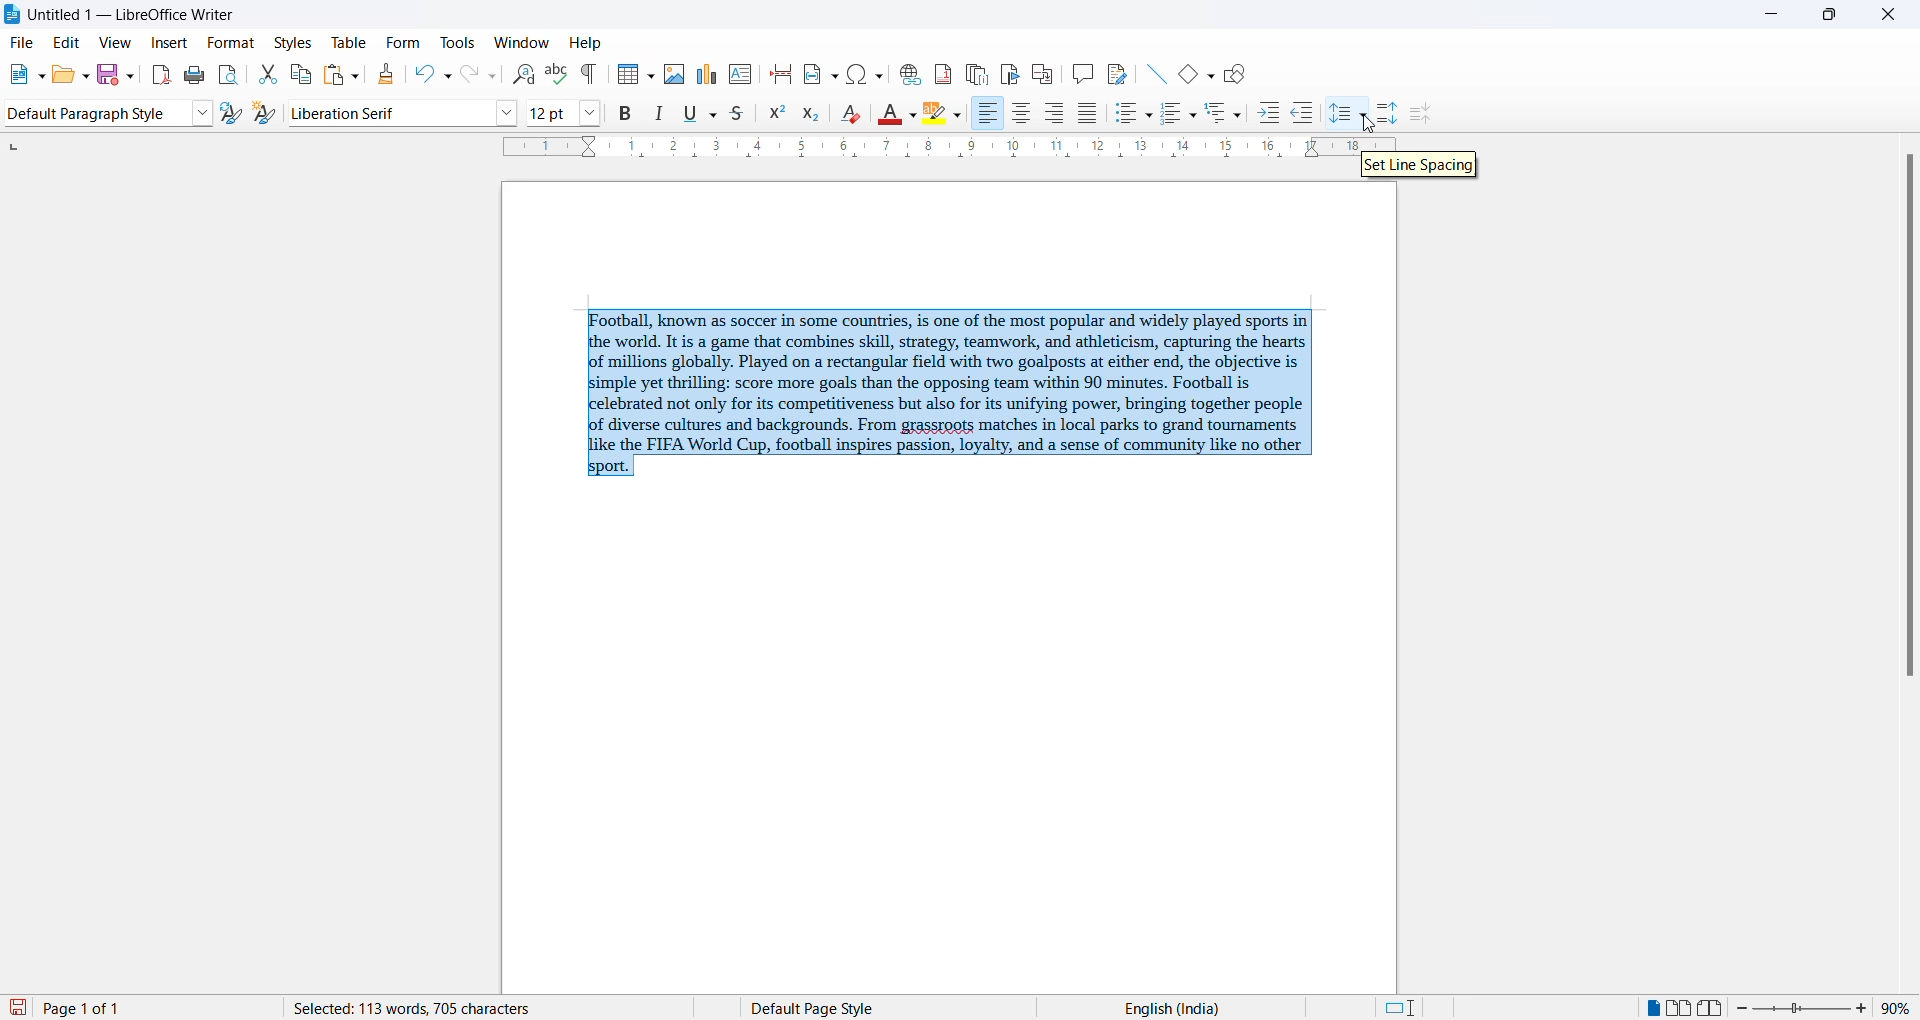 The image size is (1920, 1020). I want to click on spellings, so click(559, 73).